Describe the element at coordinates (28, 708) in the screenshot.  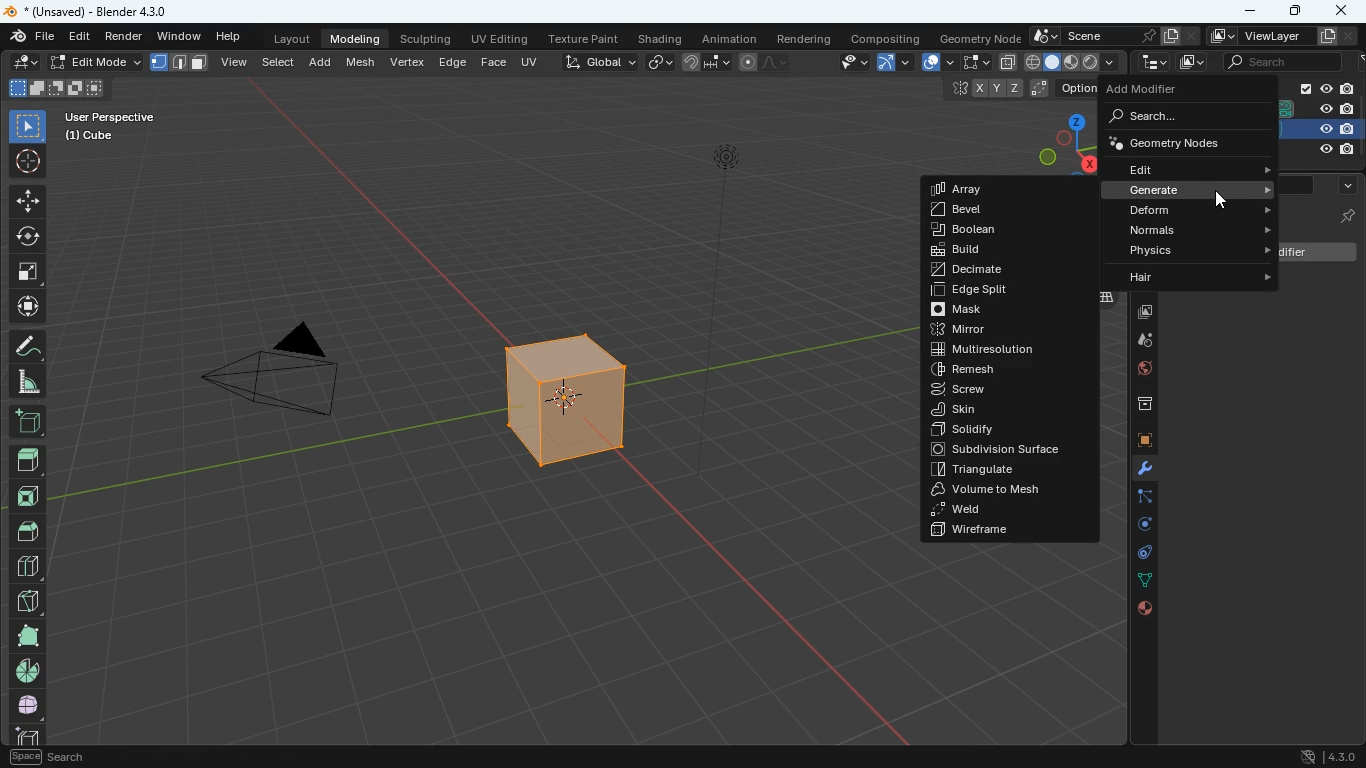
I see `whole` at that location.